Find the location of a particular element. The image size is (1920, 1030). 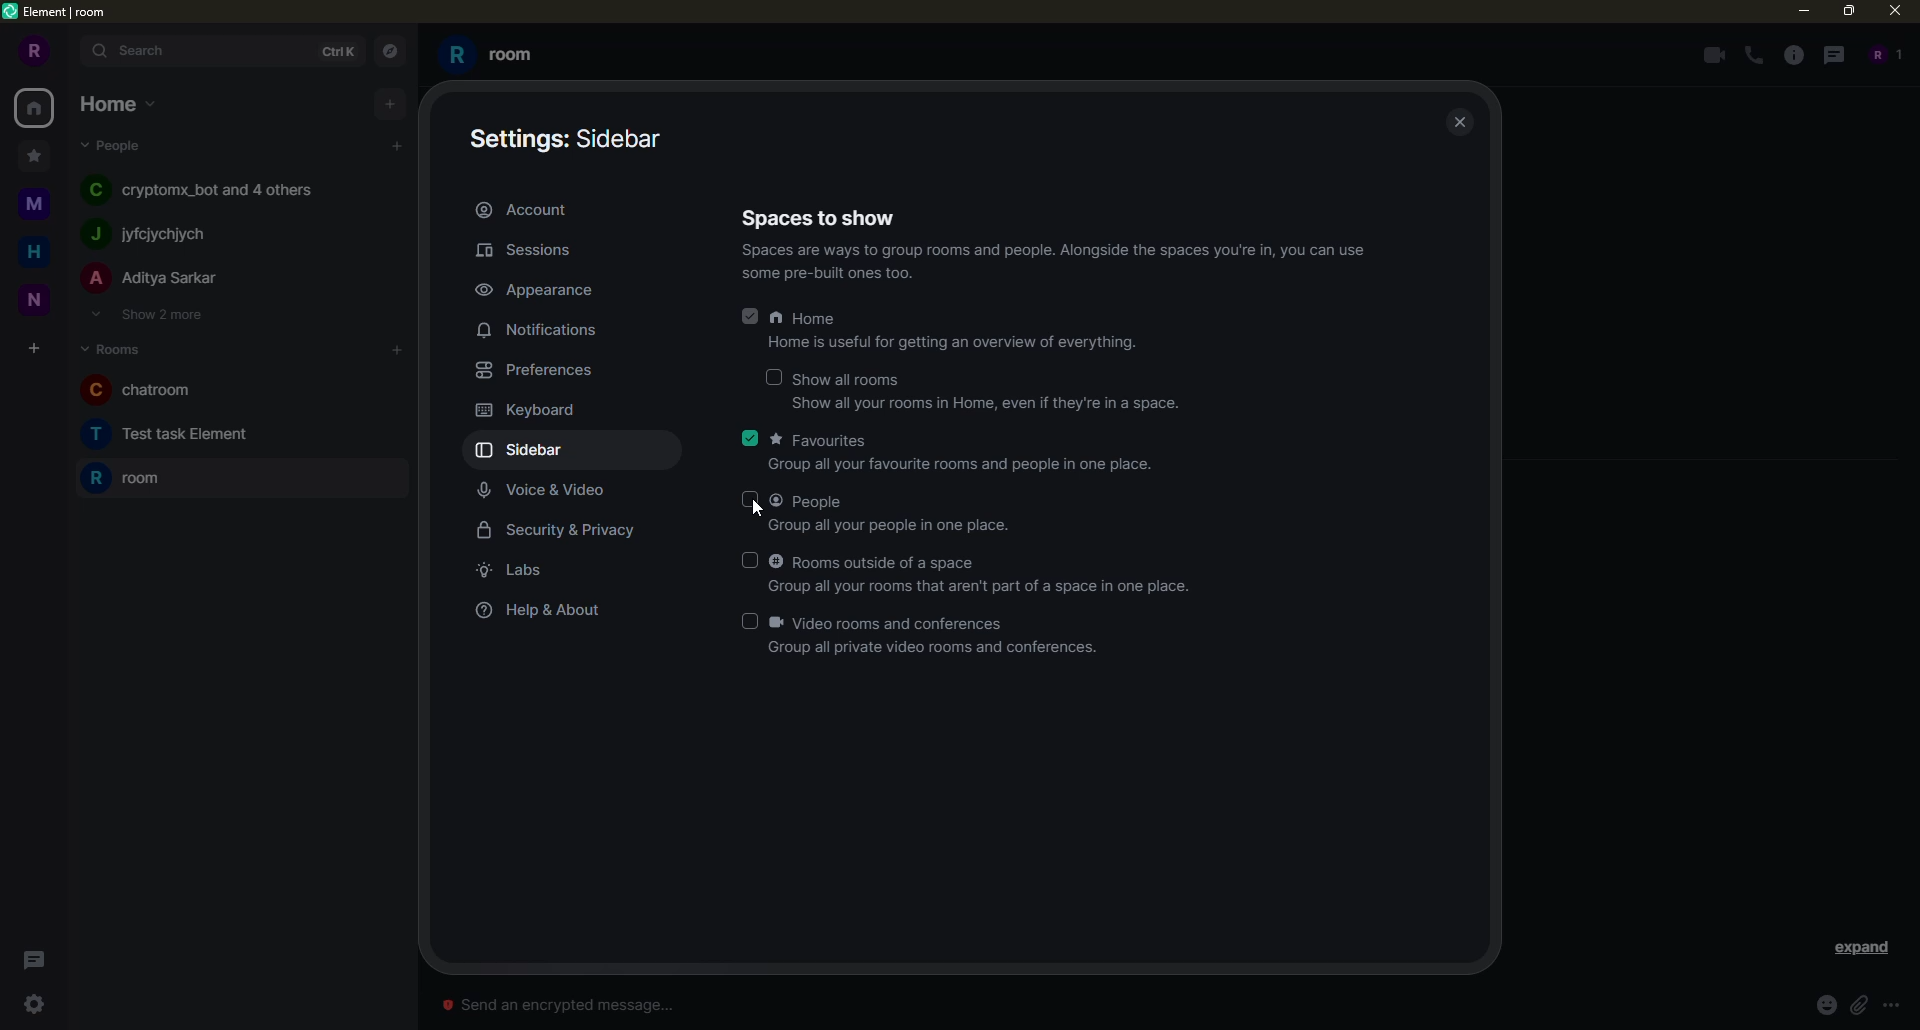

security & privacy is located at coordinates (560, 530).